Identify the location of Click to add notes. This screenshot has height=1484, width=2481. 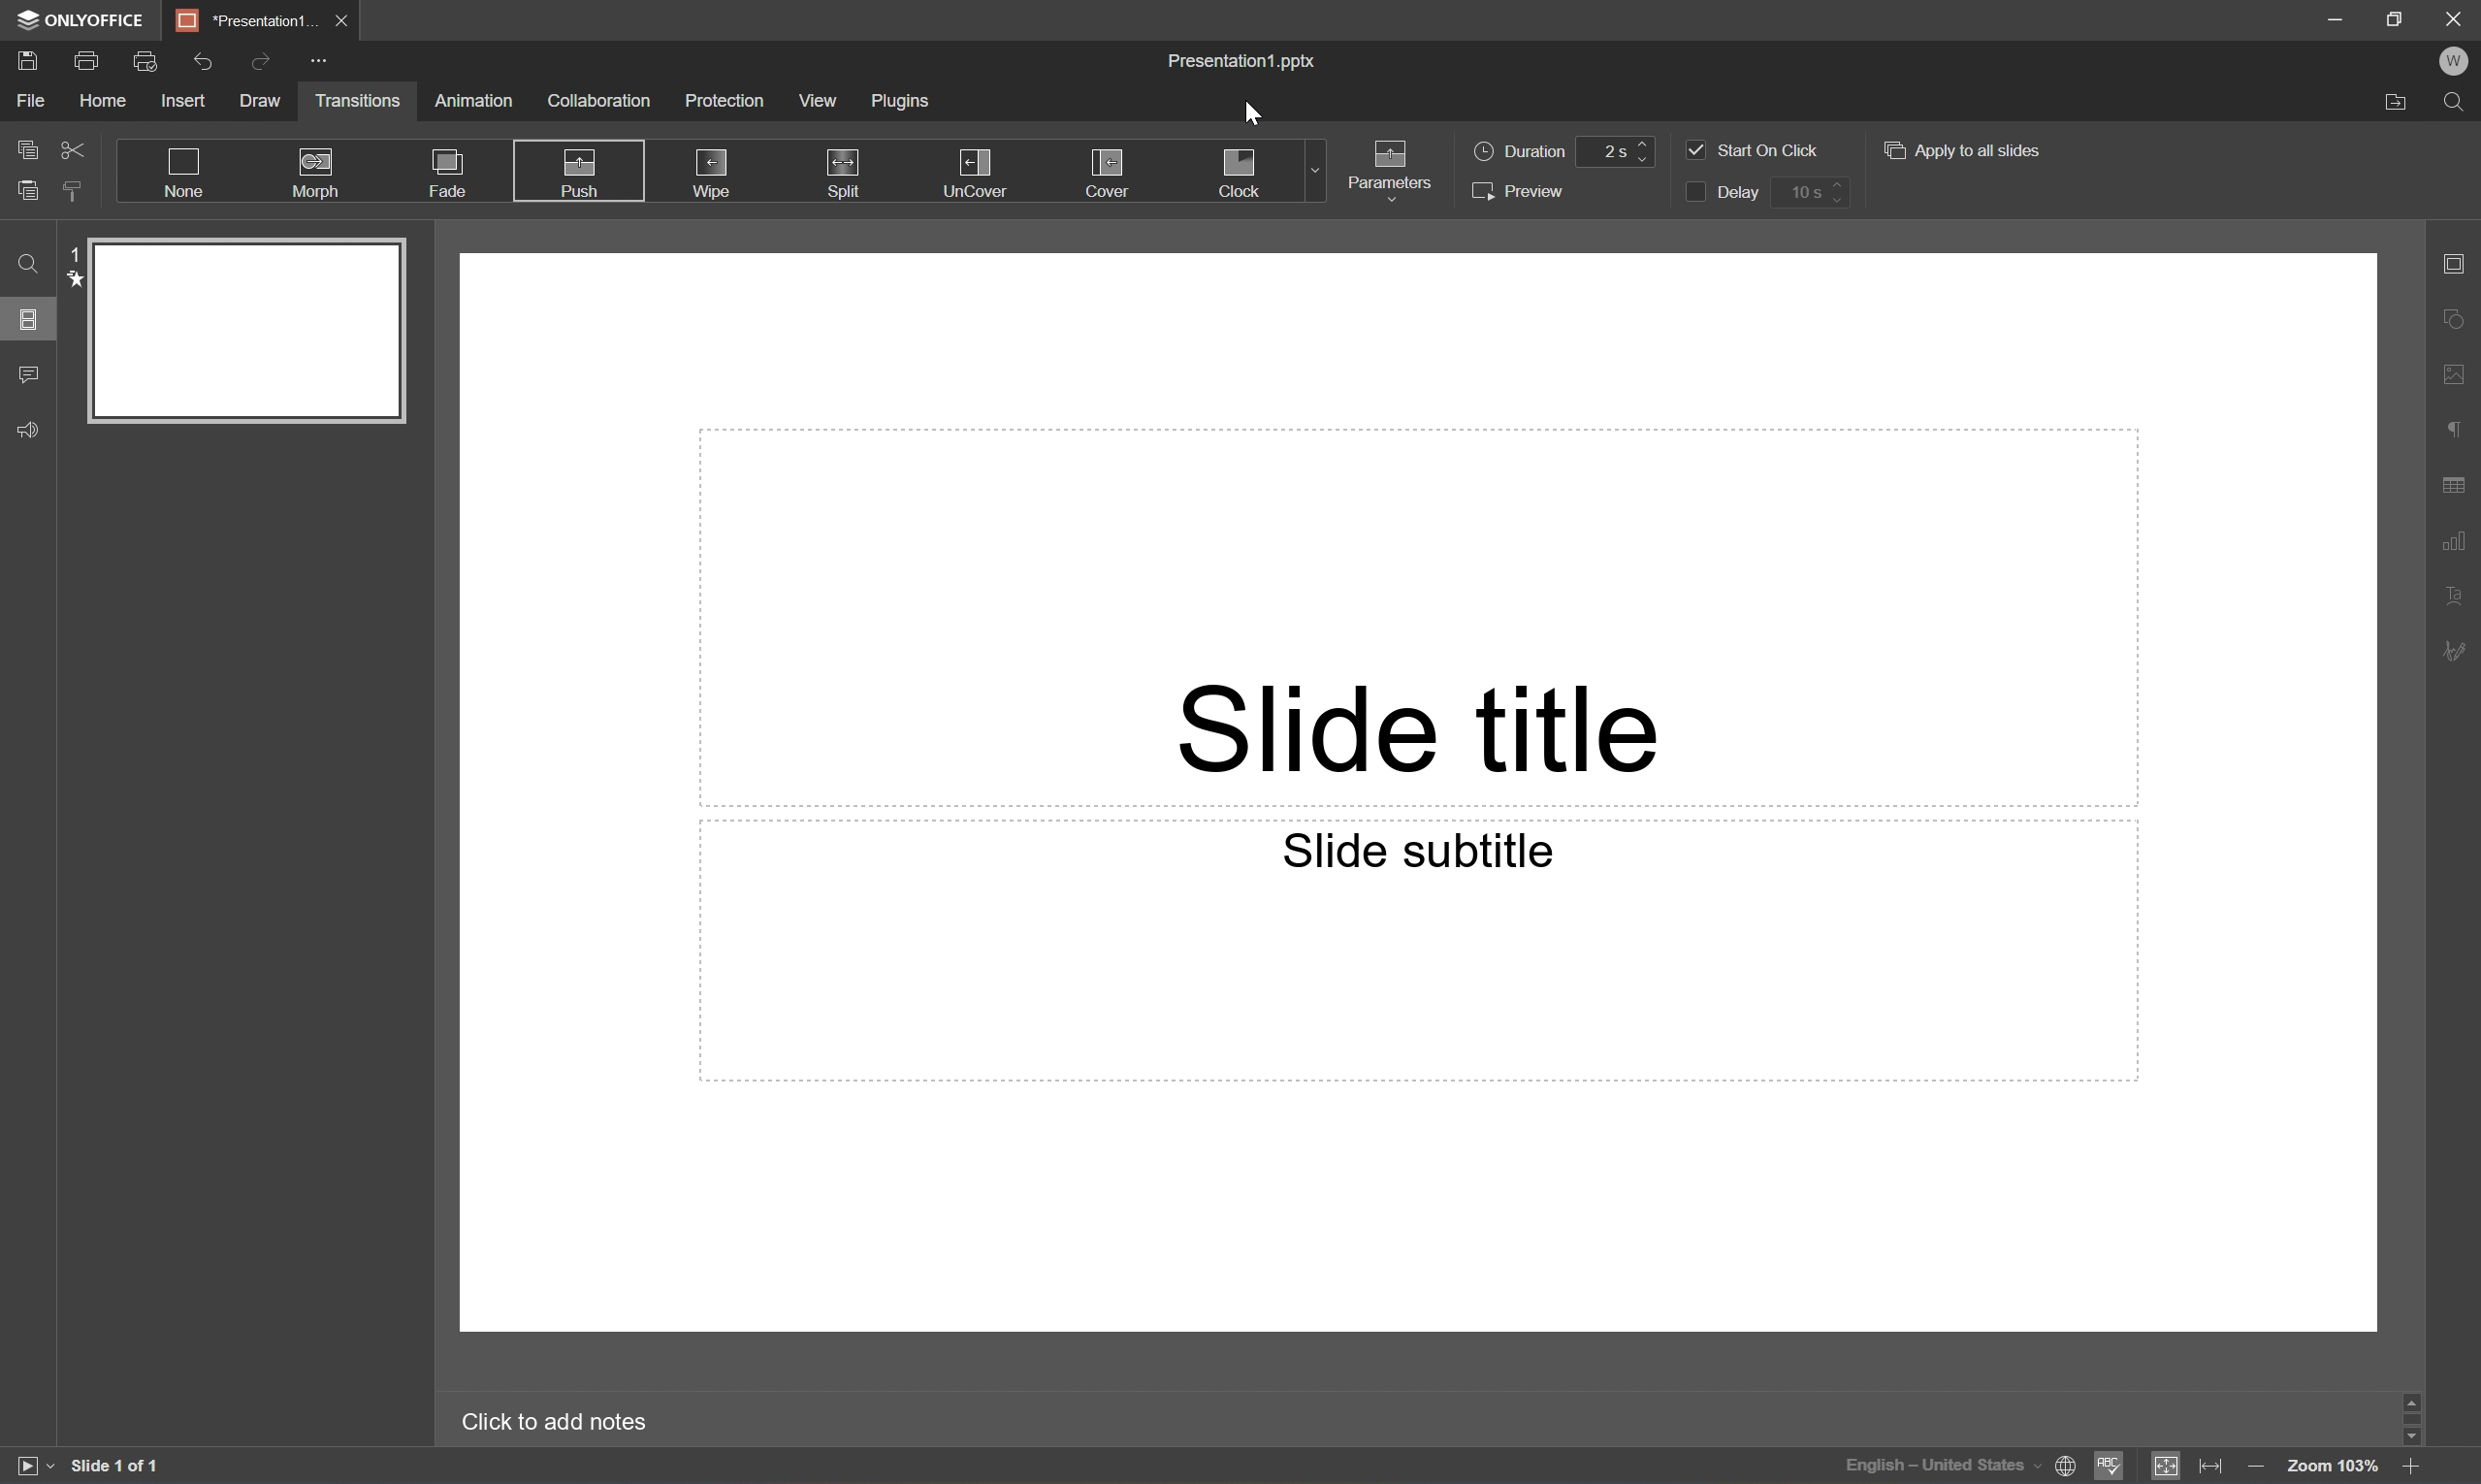
(552, 1423).